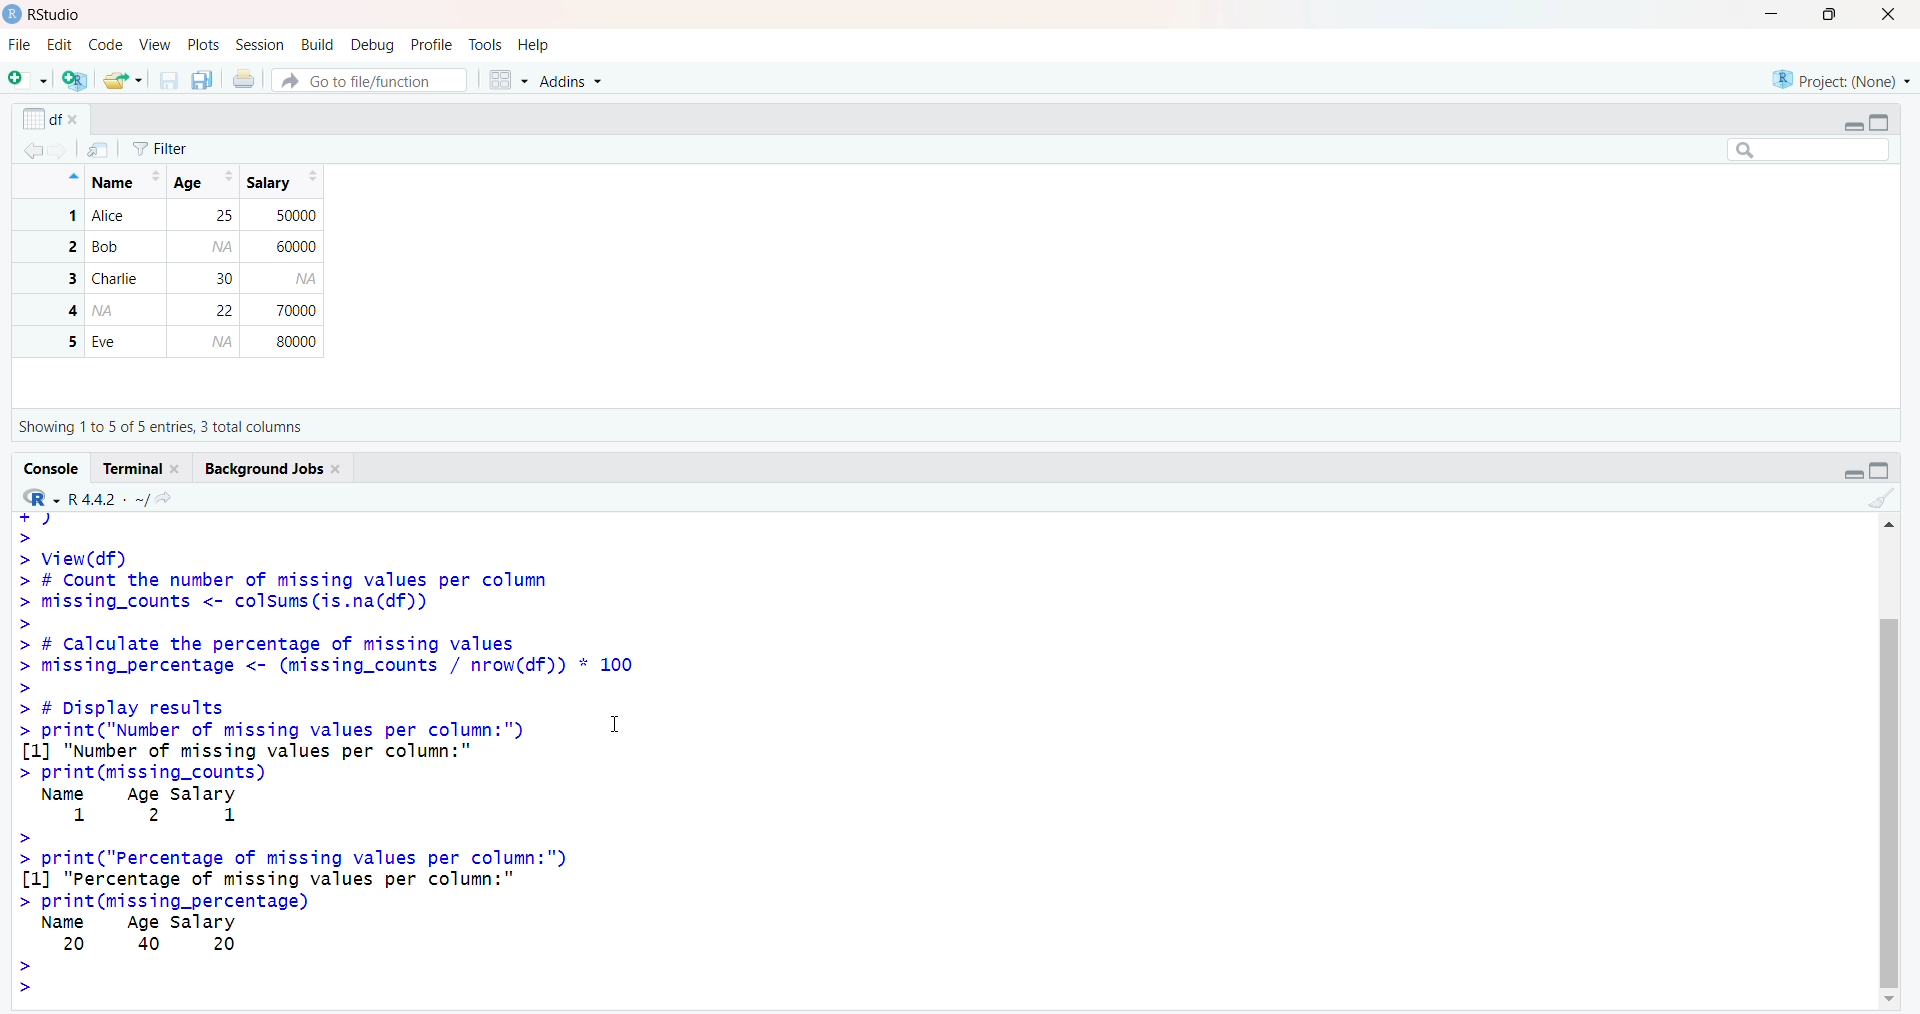  What do you see at coordinates (171, 281) in the screenshot?
I see `1 Alice 25 50000
2 Bob 60000
3 Charlie 30

4 2 70000
5 Eve 80000` at bounding box center [171, 281].